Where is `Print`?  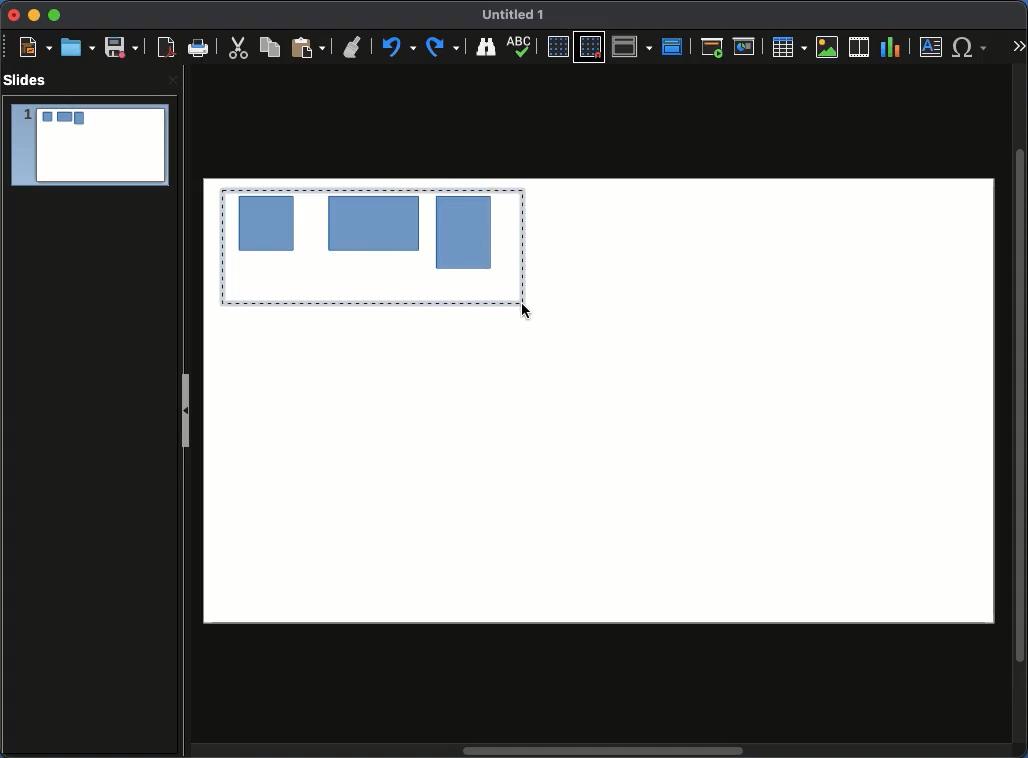
Print is located at coordinates (200, 49).